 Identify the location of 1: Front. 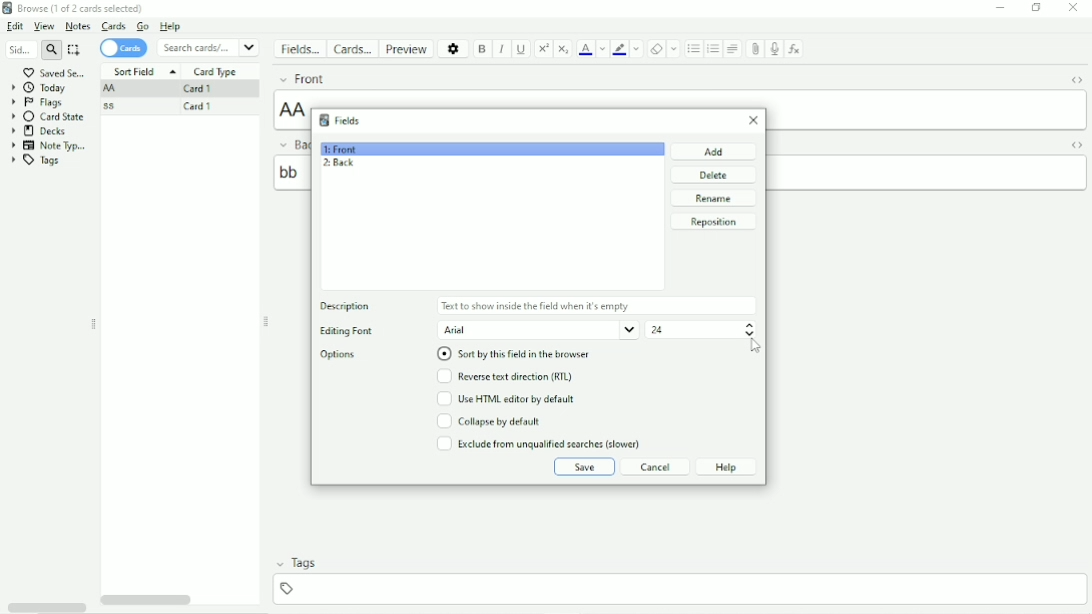
(341, 149).